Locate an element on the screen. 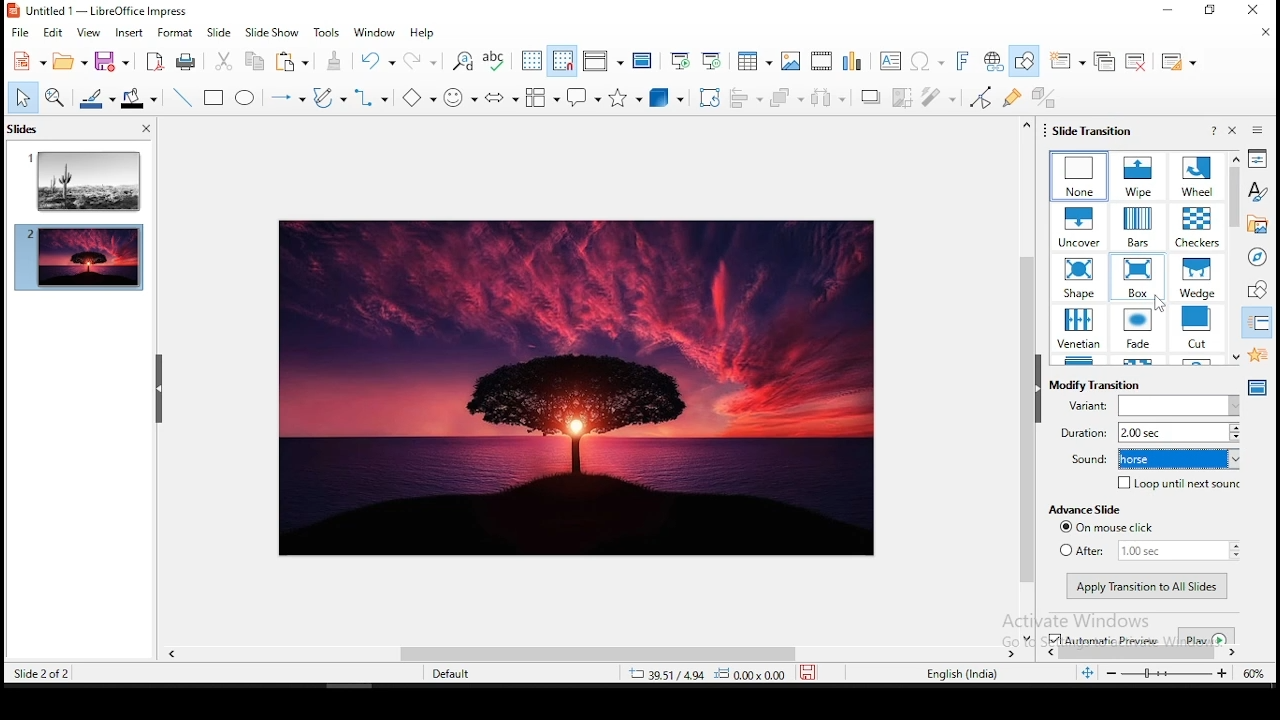 Image resolution: width=1280 pixels, height=720 pixels. help is located at coordinates (423, 34).